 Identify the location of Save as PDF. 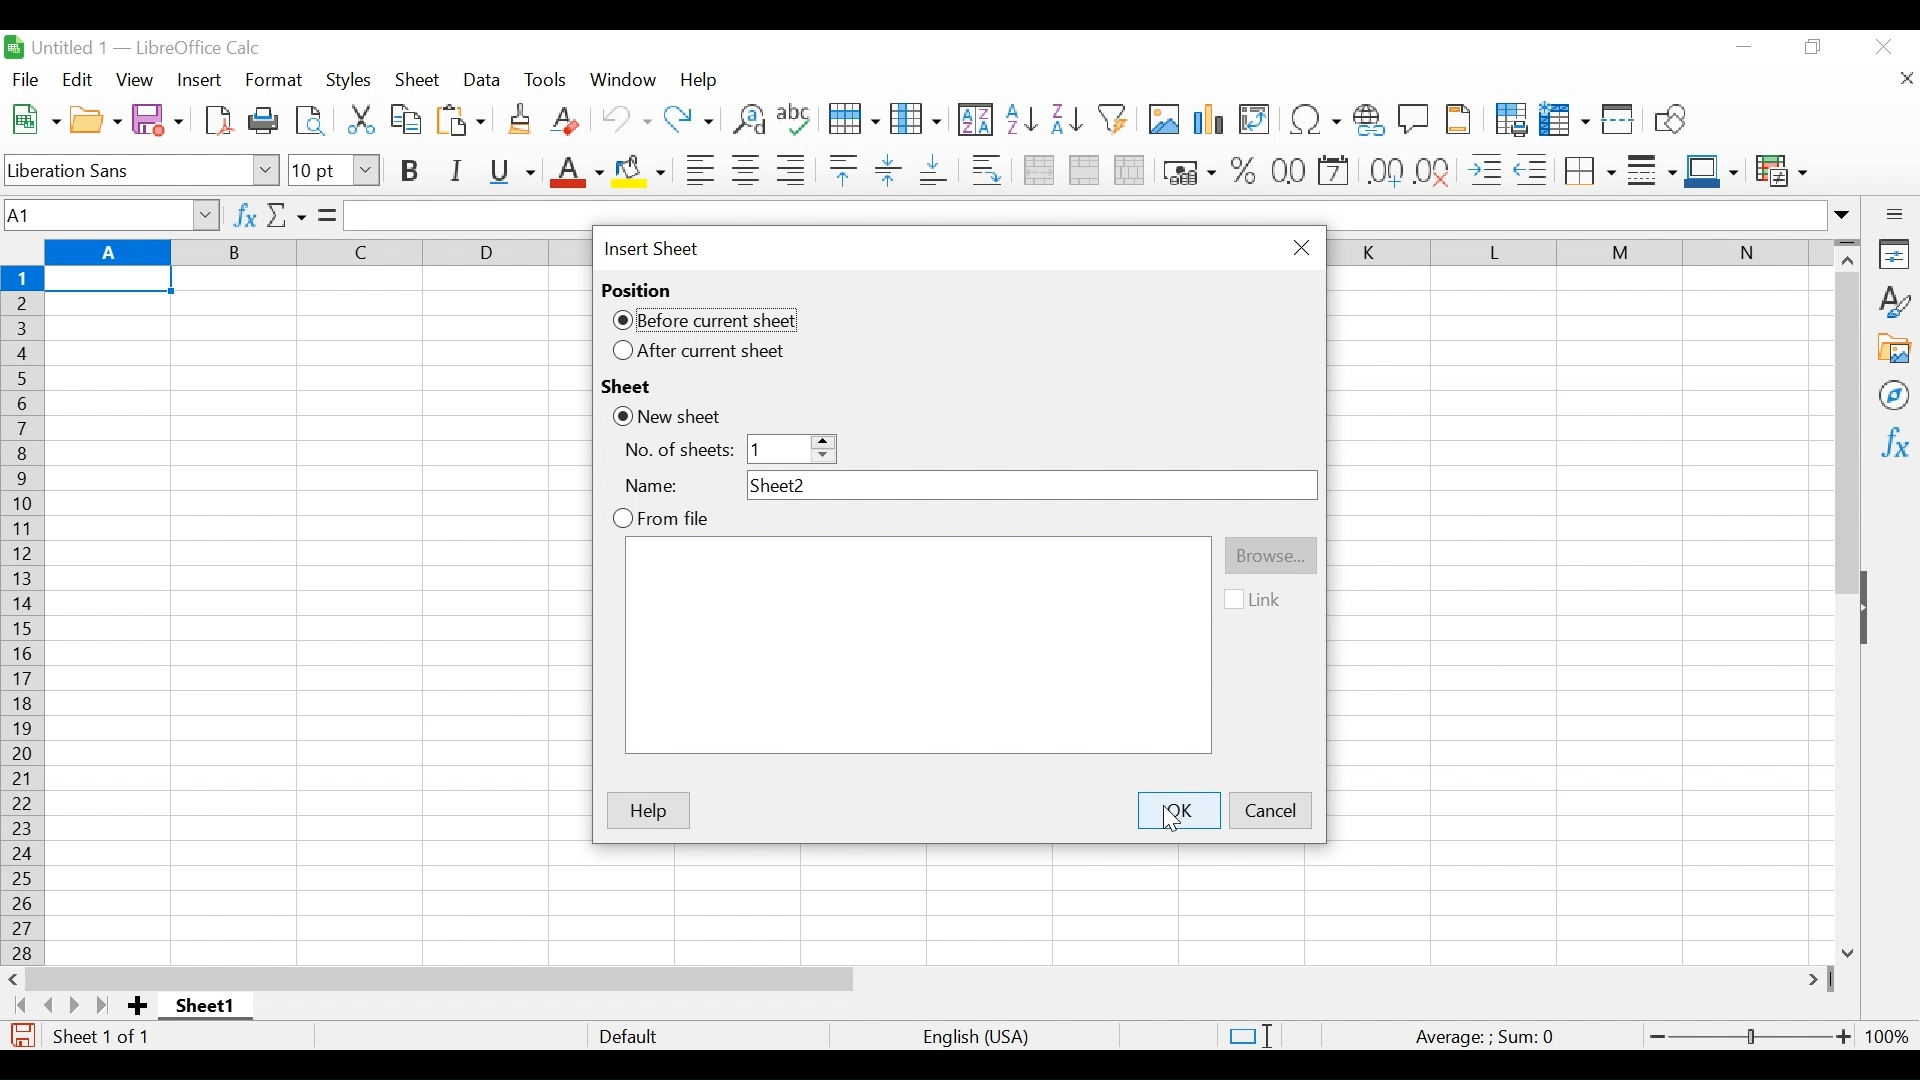
(219, 119).